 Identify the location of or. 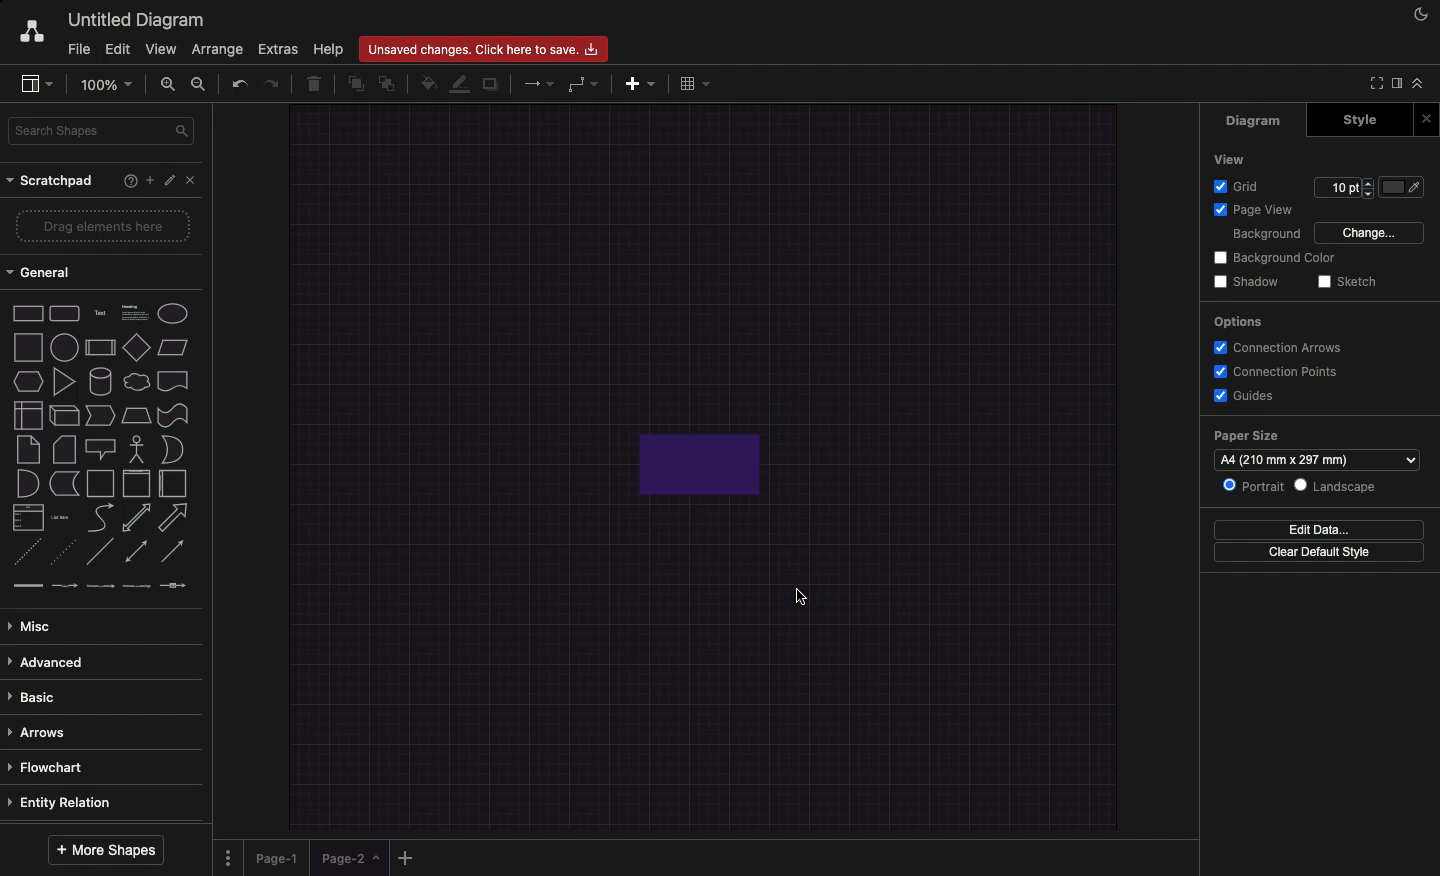
(172, 450).